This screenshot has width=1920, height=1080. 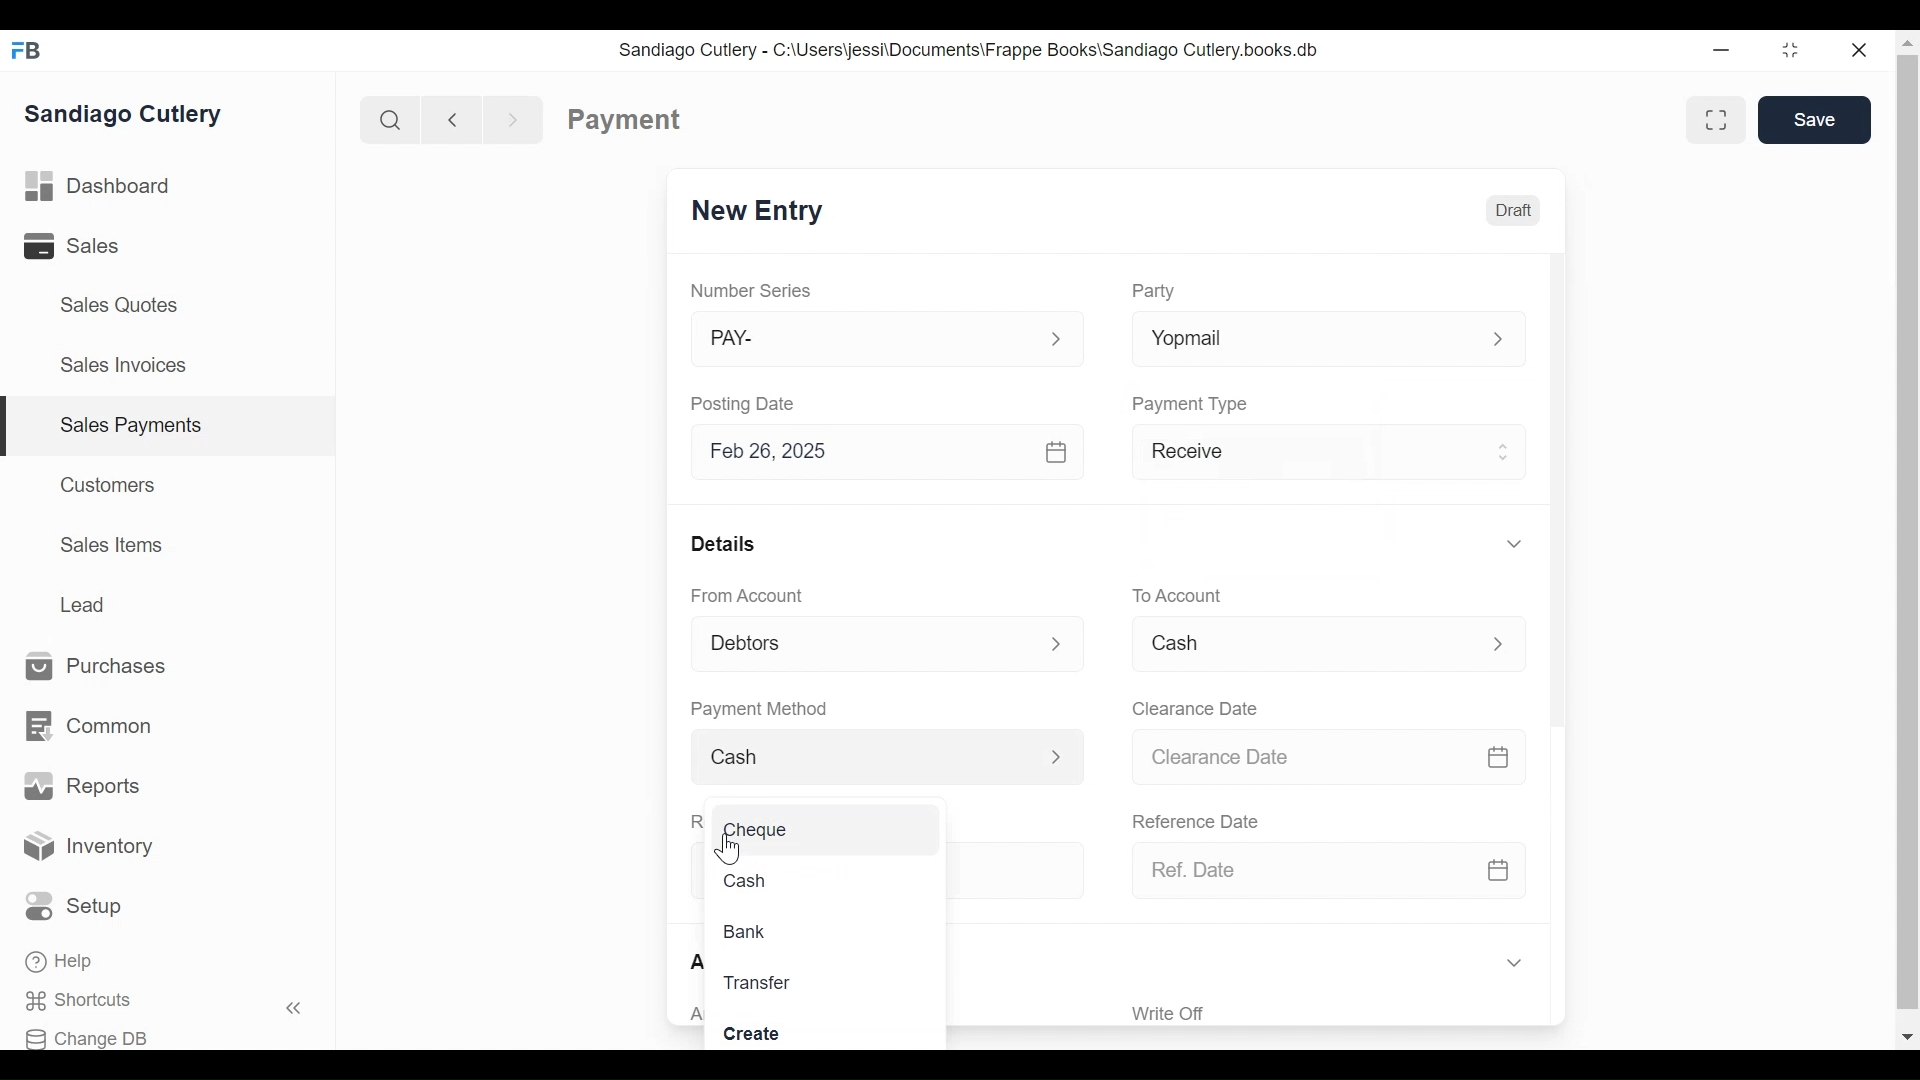 I want to click on Sales Items, so click(x=112, y=545).